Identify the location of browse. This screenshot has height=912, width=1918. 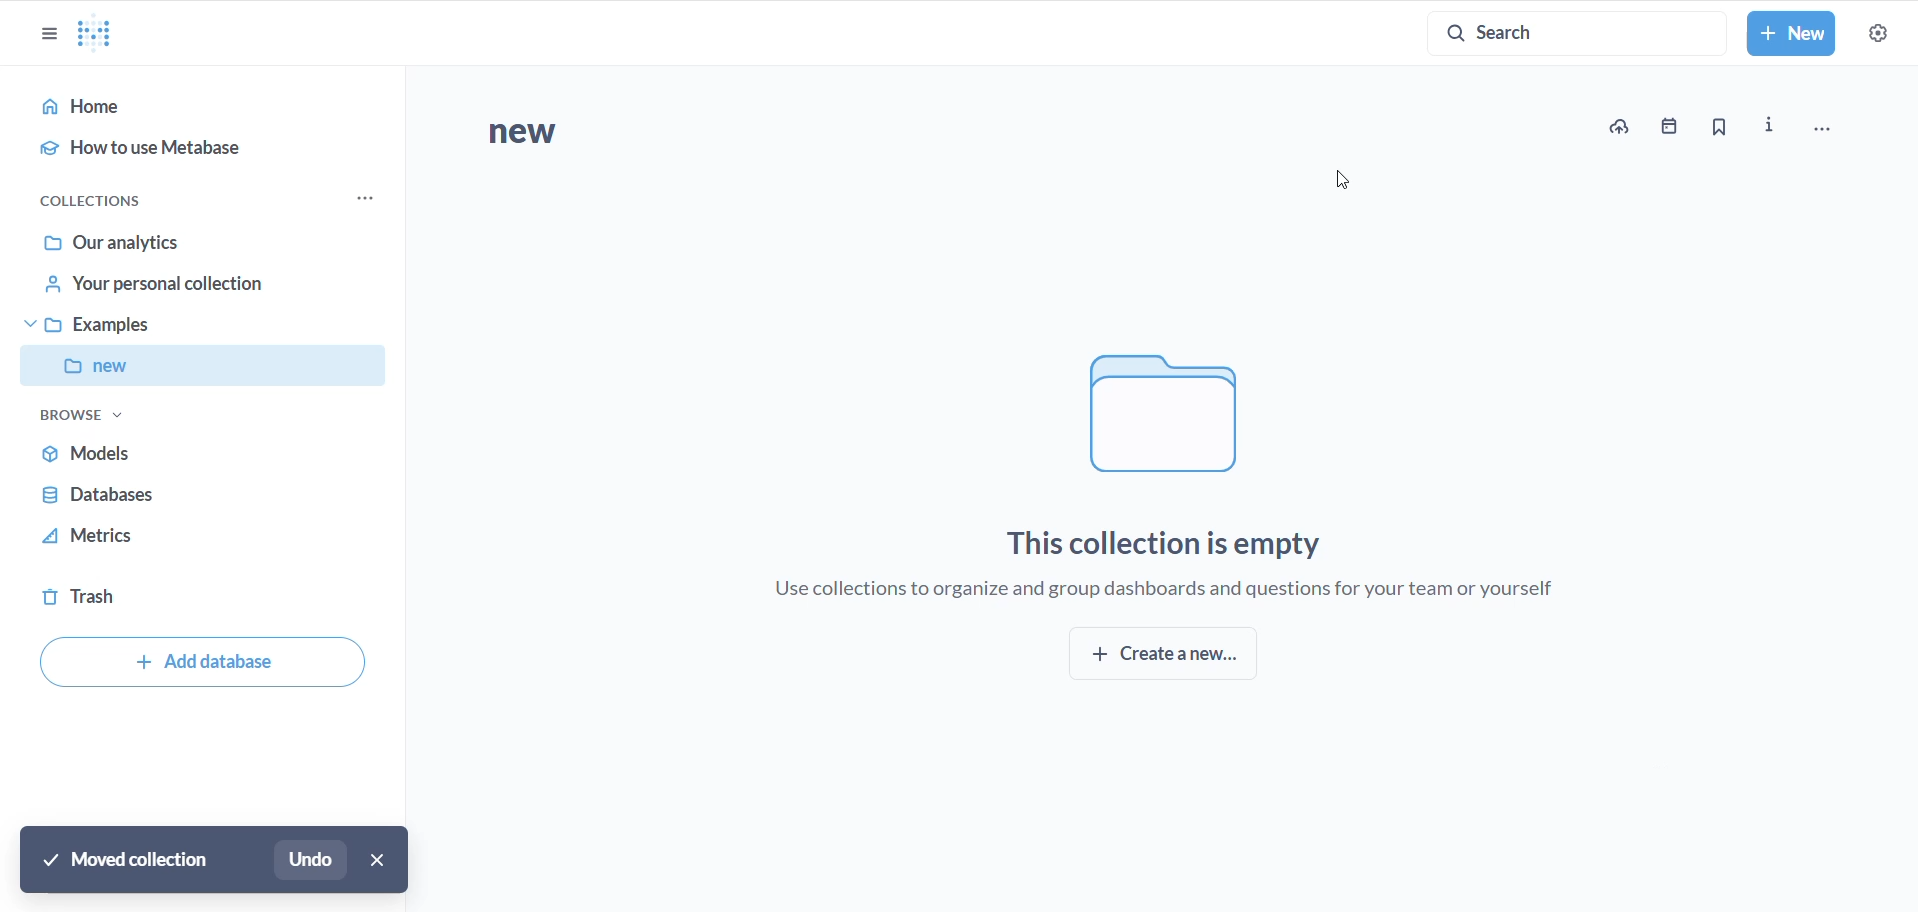
(83, 420).